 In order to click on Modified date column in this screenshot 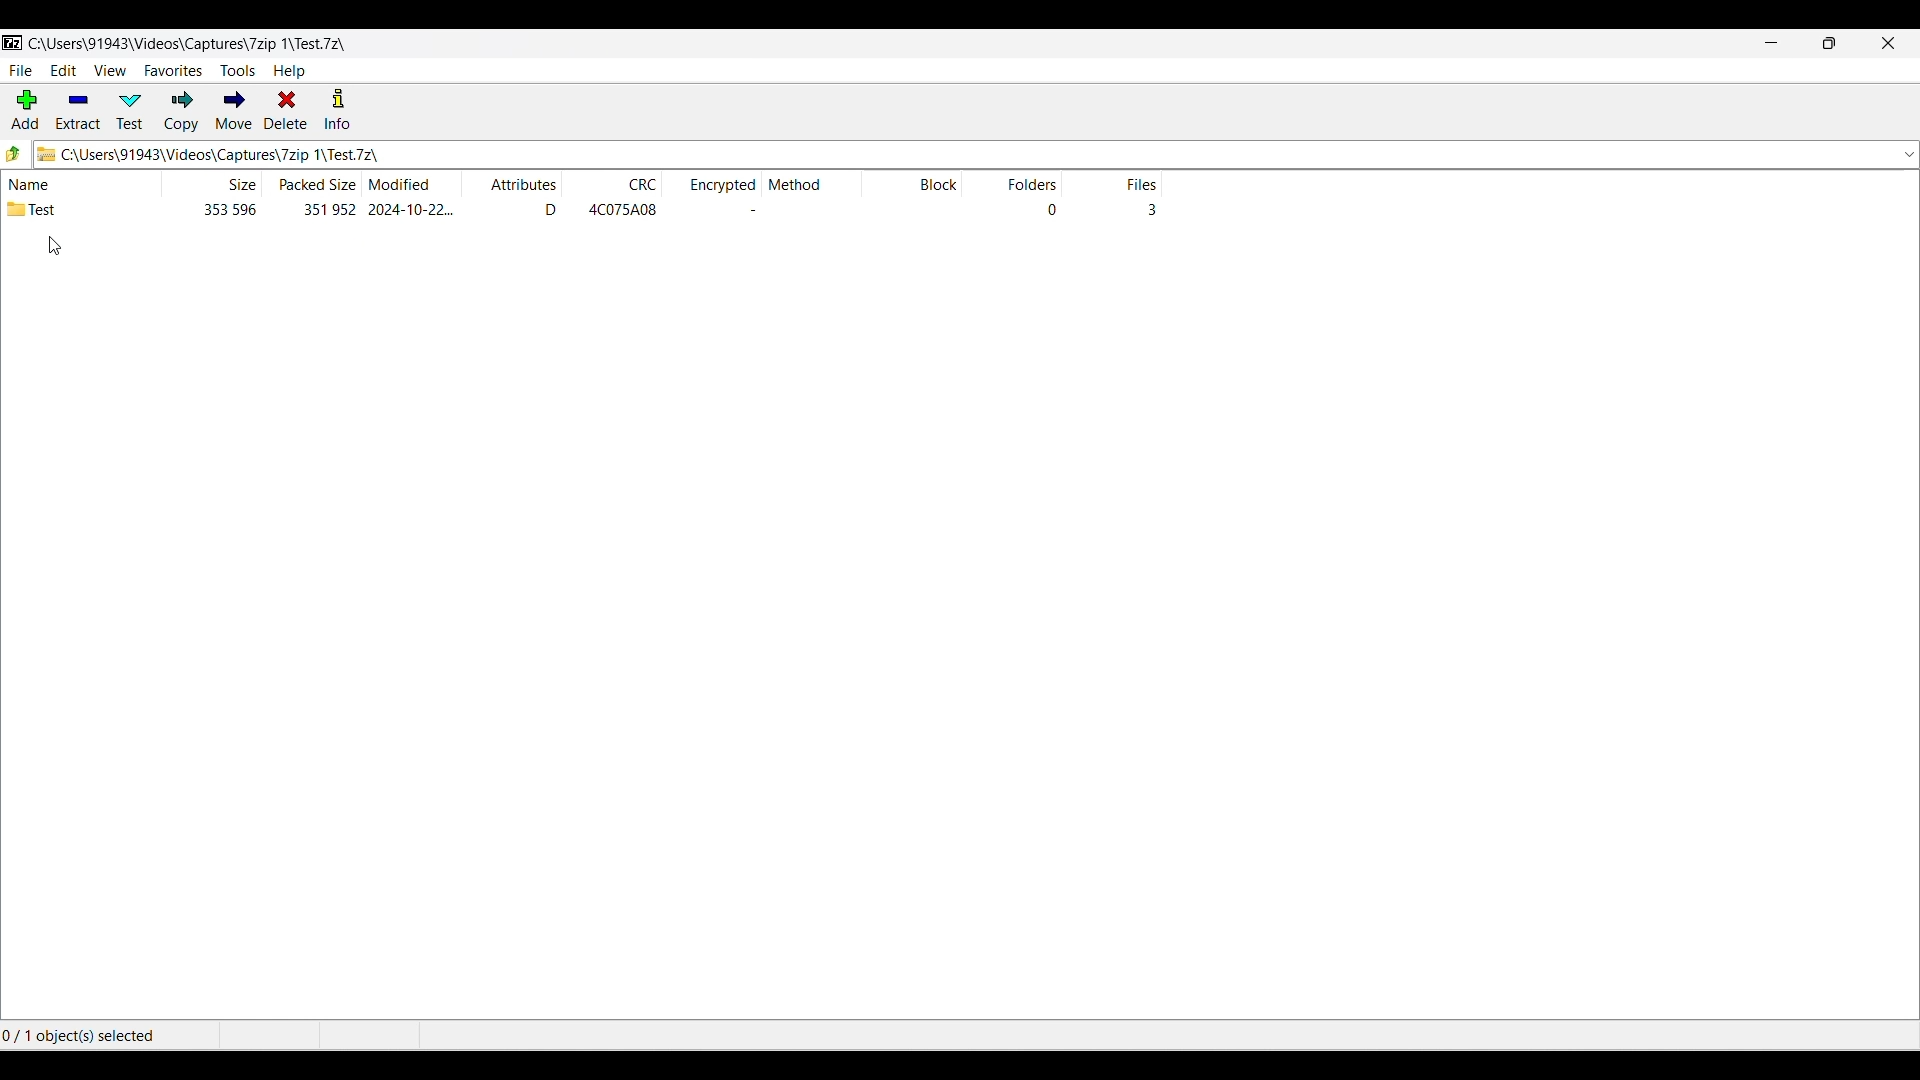, I will do `click(403, 183)`.